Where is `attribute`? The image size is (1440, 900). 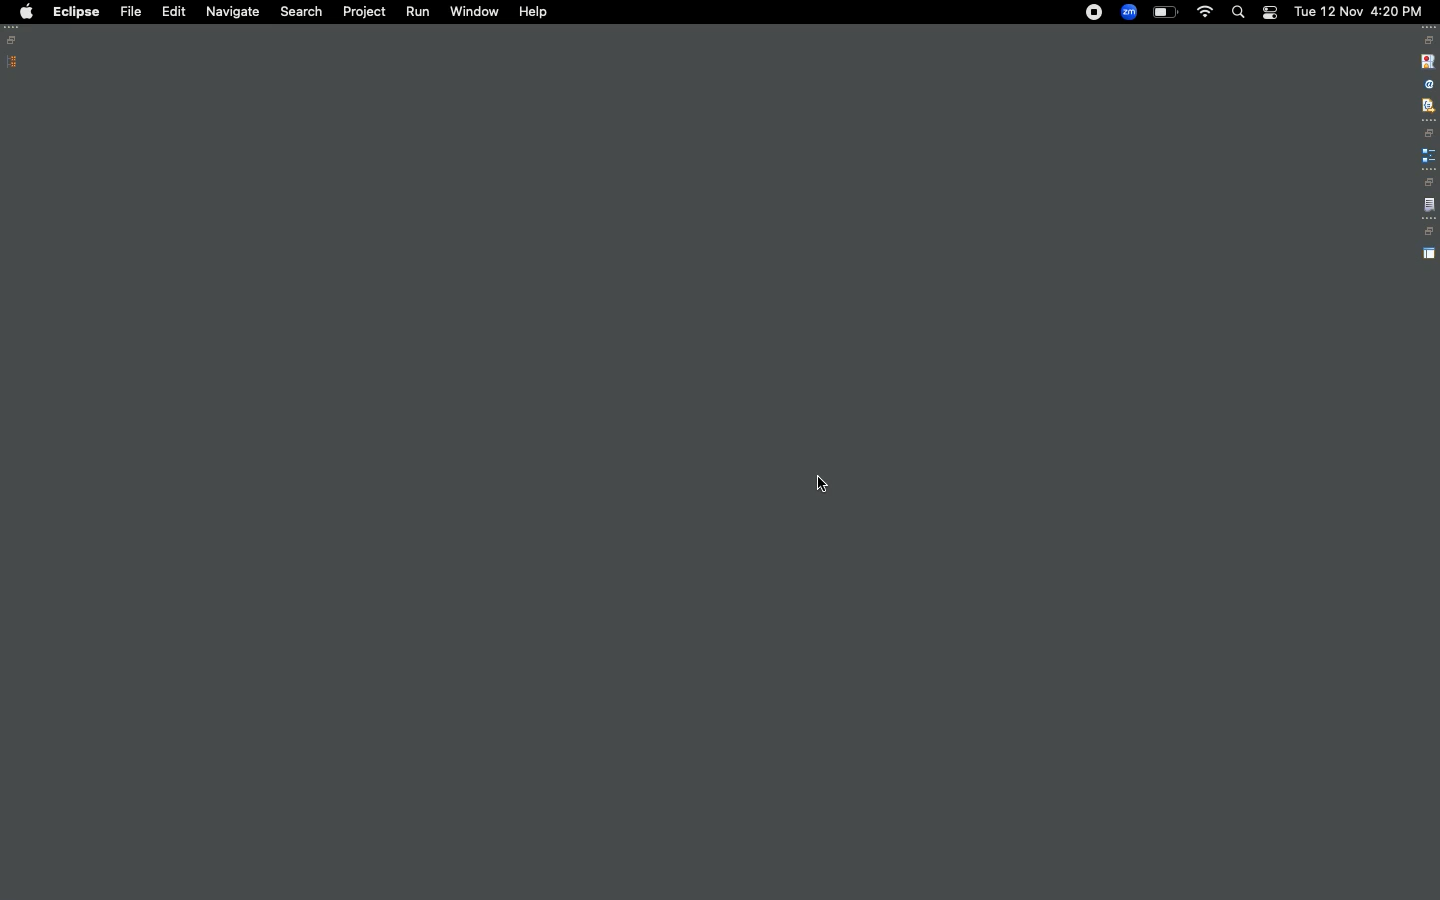 attribute is located at coordinates (1427, 85).